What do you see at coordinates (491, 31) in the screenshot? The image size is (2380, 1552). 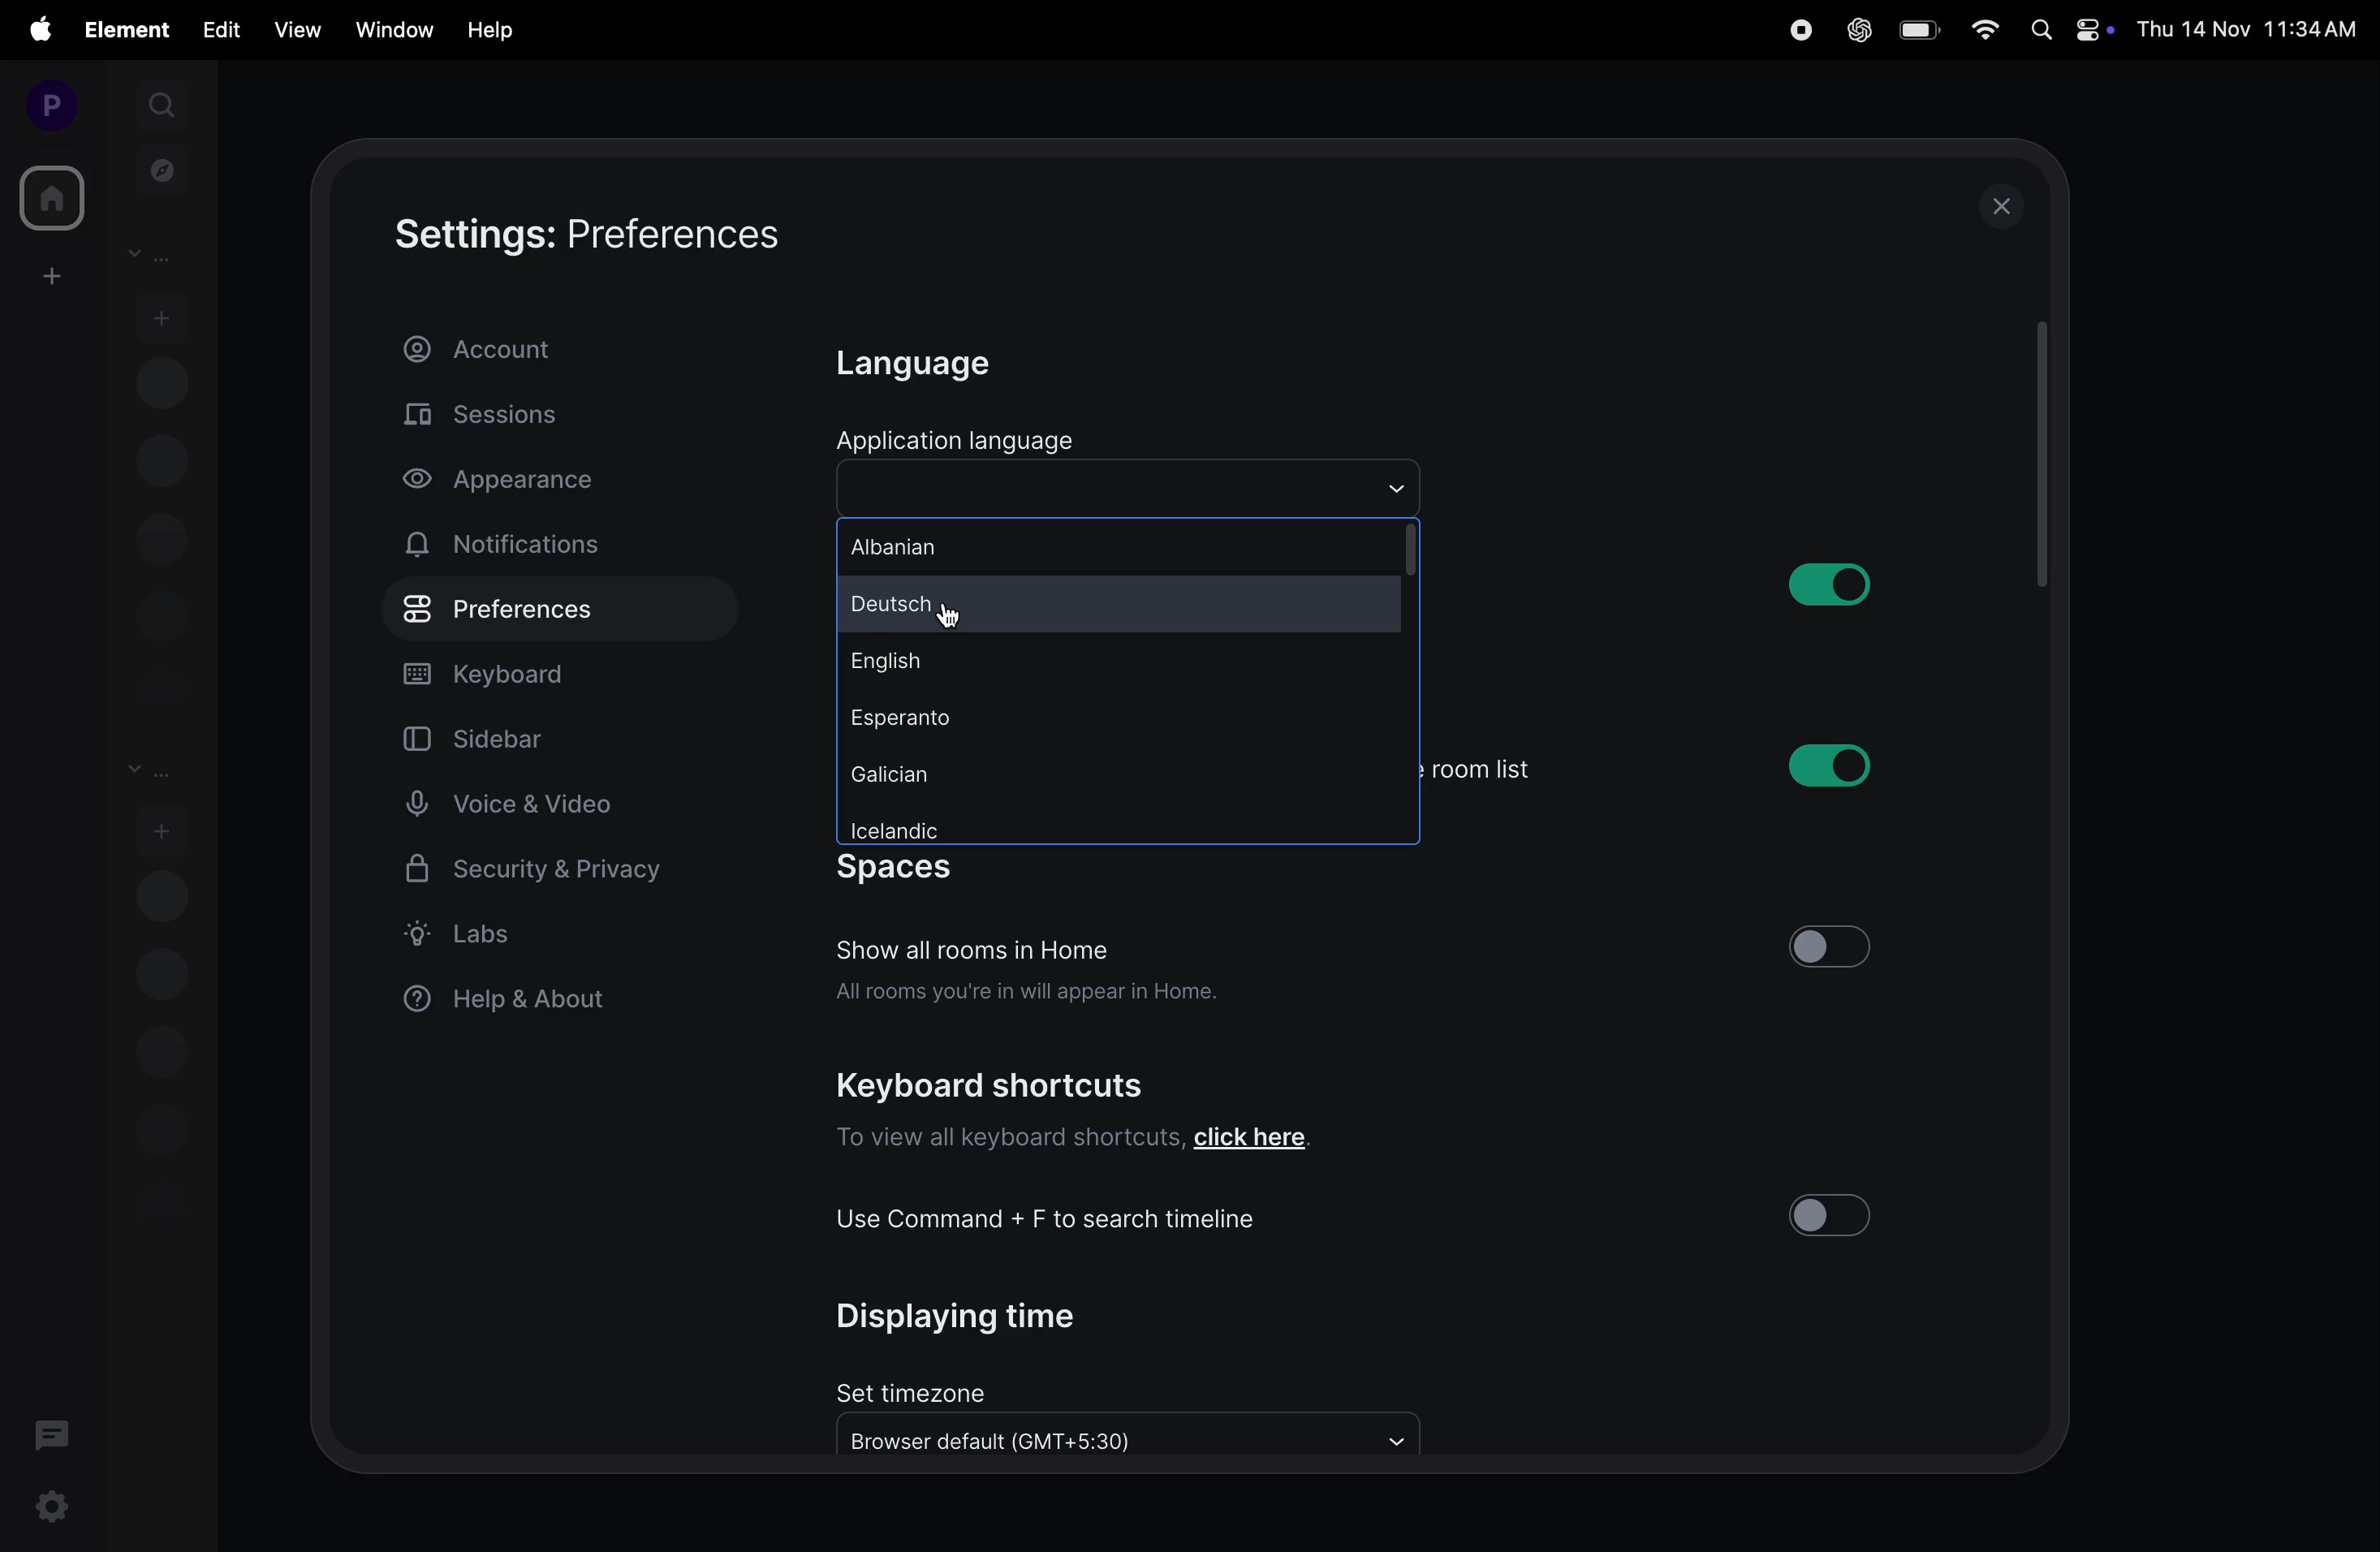 I see `hlep` at bounding box center [491, 31].